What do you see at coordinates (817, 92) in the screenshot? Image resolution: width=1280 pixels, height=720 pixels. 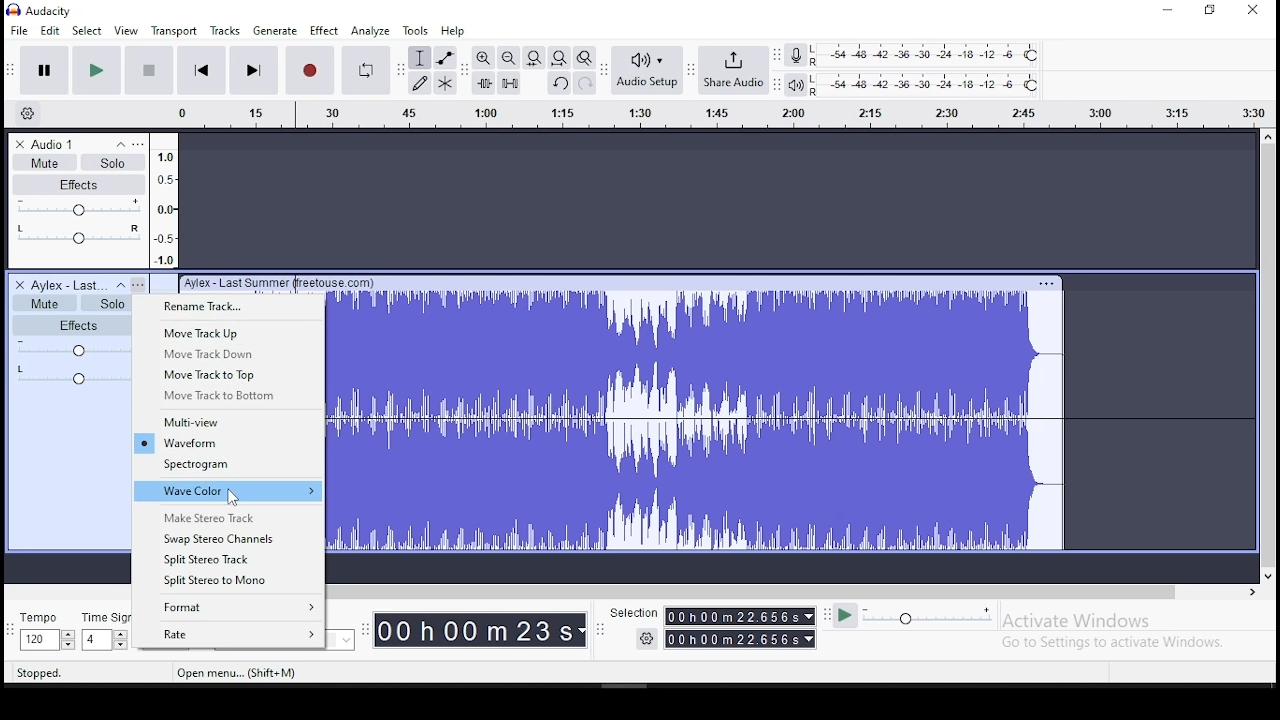 I see `R` at bounding box center [817, 92].